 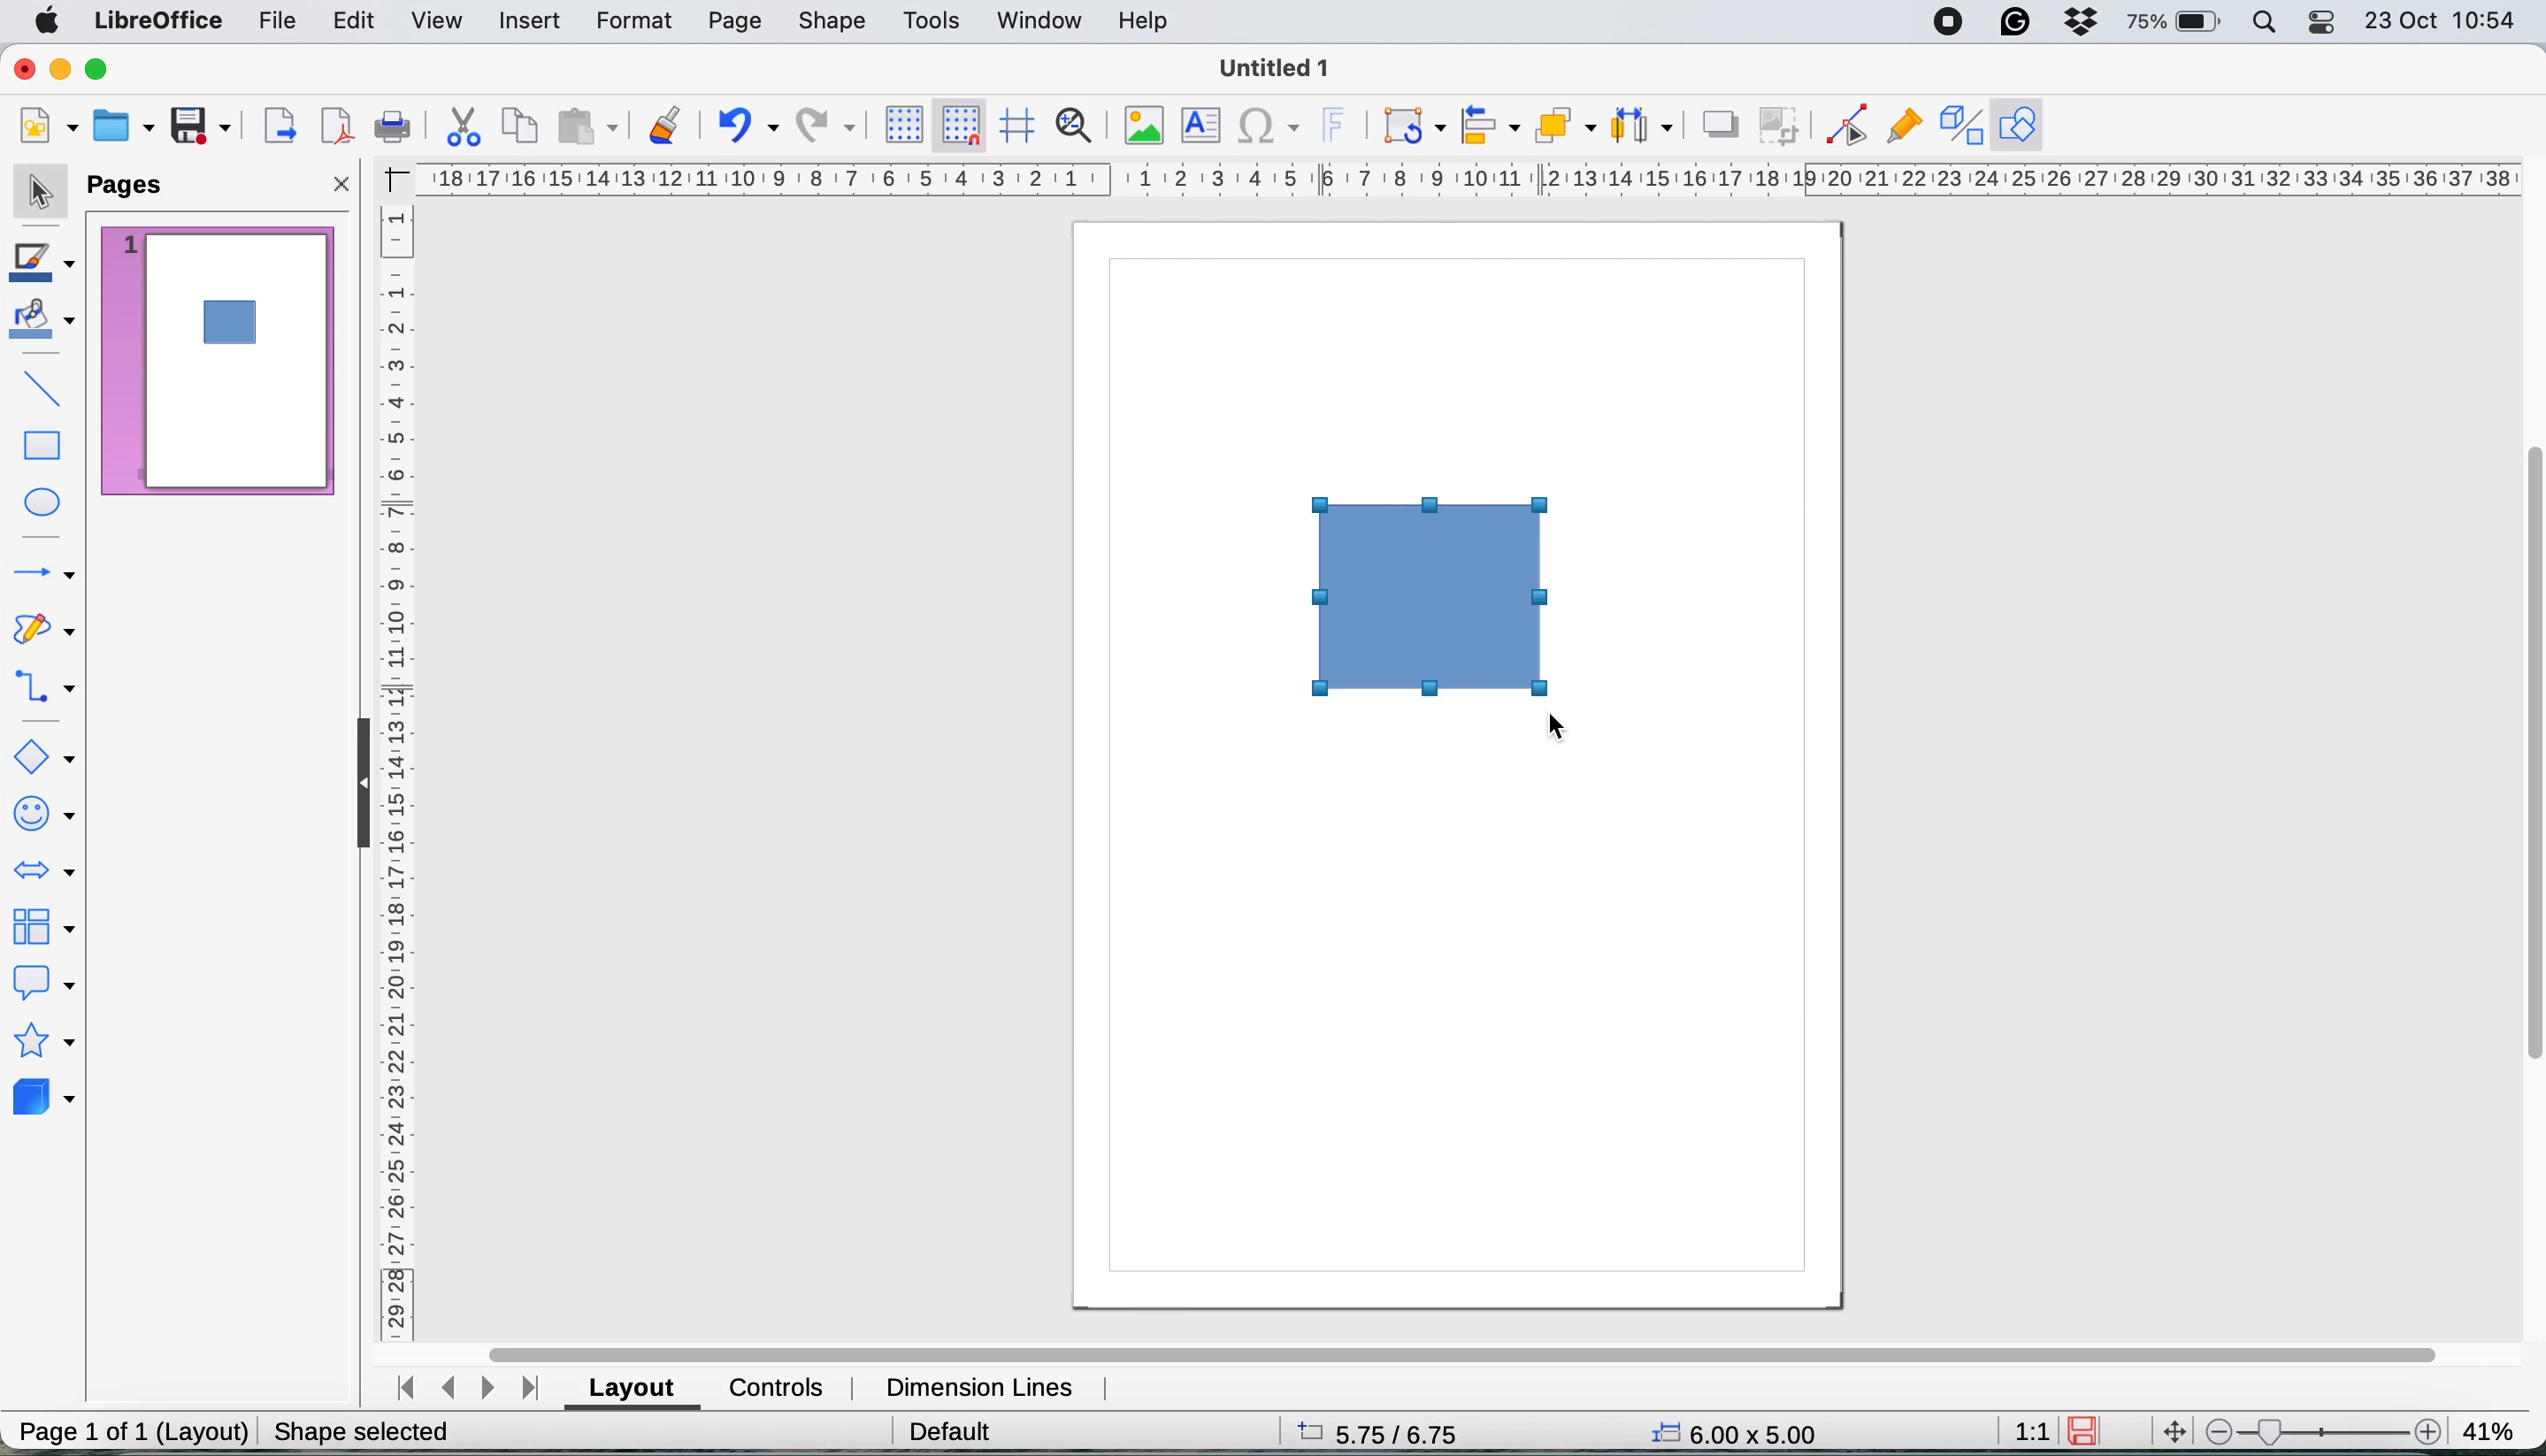 I want to click on battery, so click(x=2177, y=23).